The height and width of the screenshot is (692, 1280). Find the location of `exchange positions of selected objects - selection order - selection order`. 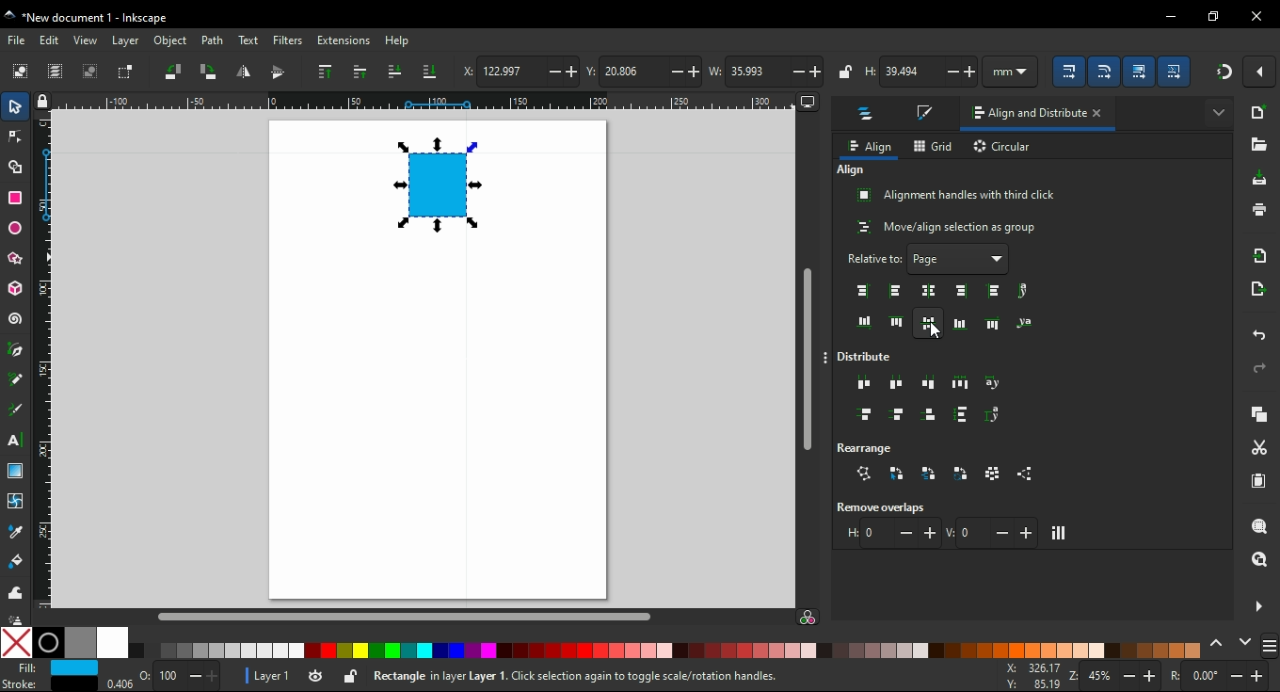

exchange positions of selected objects - selection order - selection order is located at coordinates (897, 473).